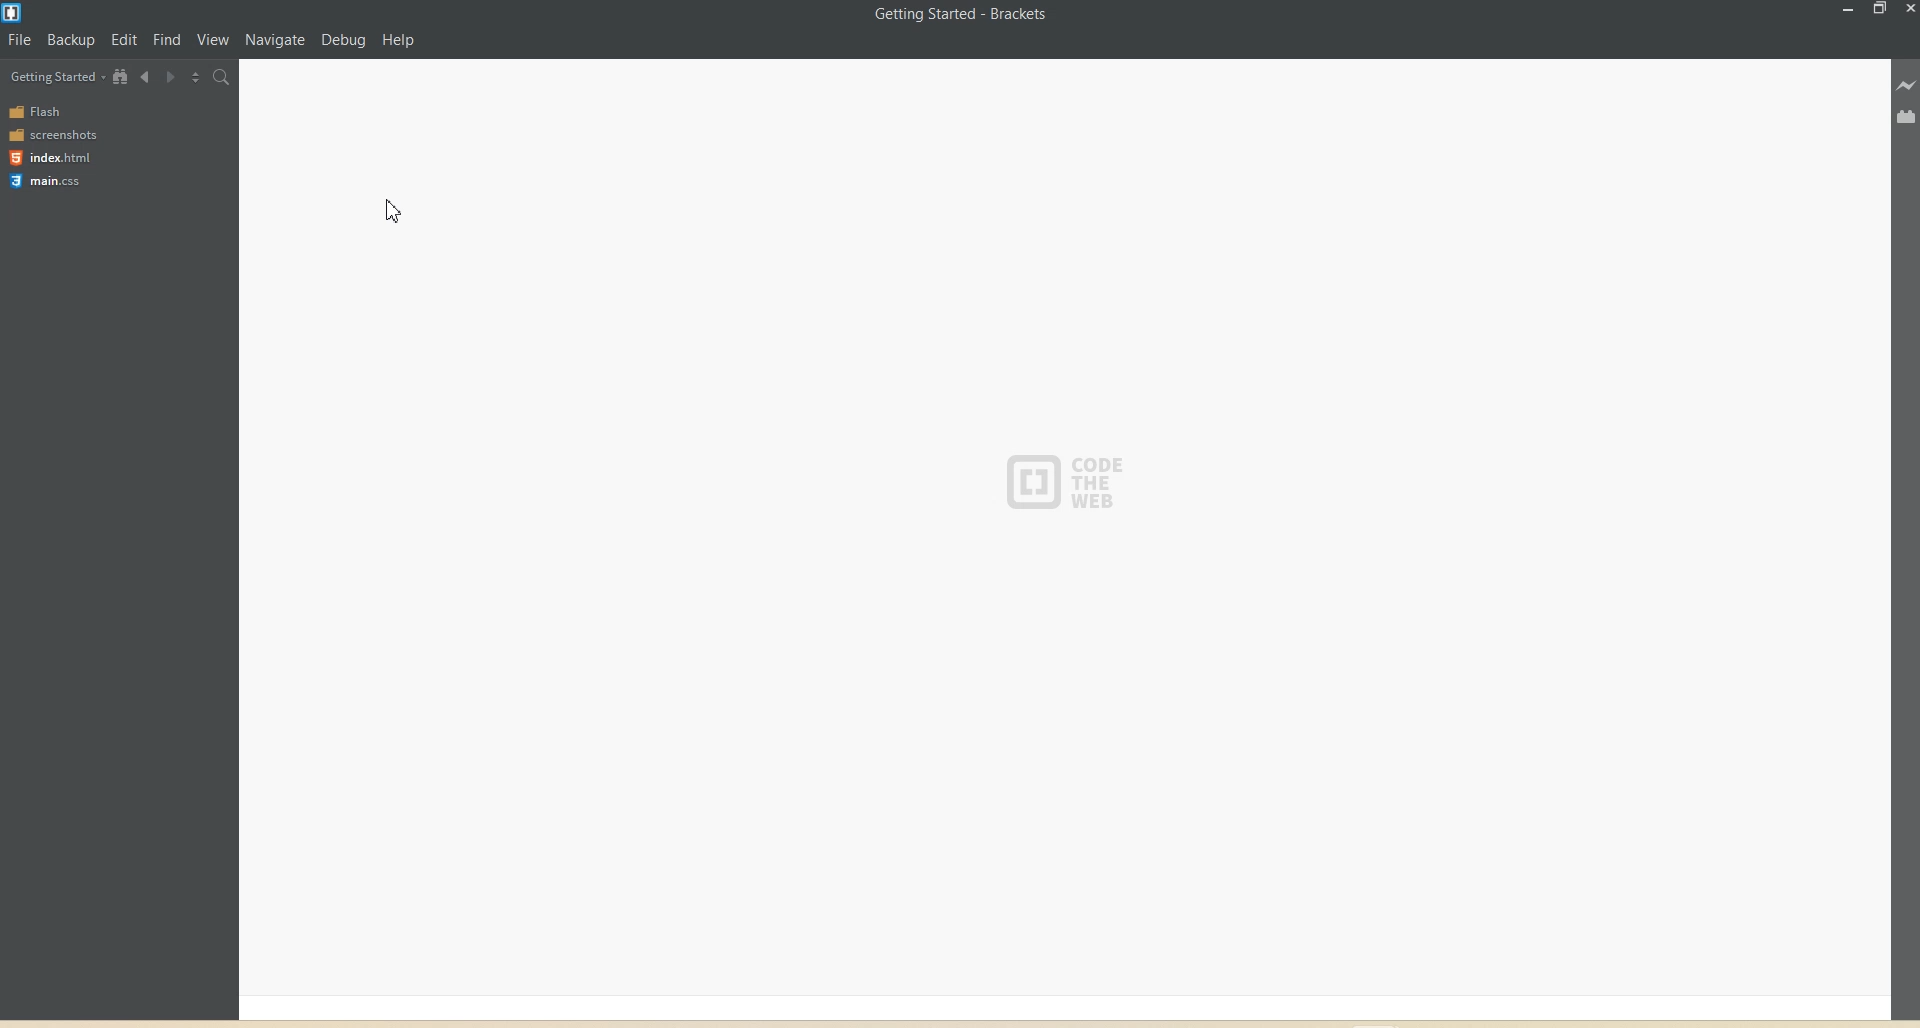 The image size is (1920, 1028). What do you see at coordinates (124, 35) in the screenshot?
I see `Edit` at bounding box center [124, 35].